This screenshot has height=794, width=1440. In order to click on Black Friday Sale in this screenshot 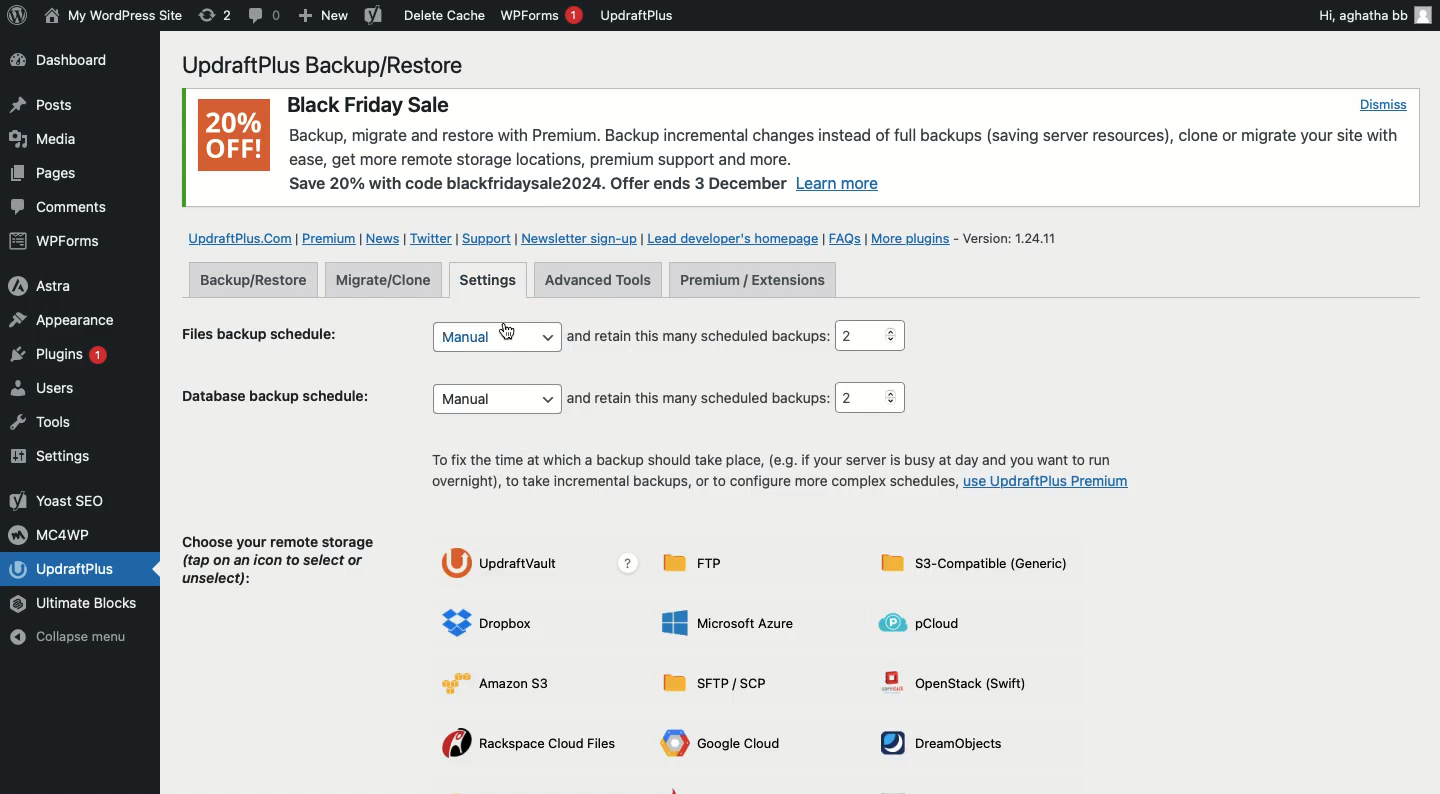, I will do `click(367, 102)`.